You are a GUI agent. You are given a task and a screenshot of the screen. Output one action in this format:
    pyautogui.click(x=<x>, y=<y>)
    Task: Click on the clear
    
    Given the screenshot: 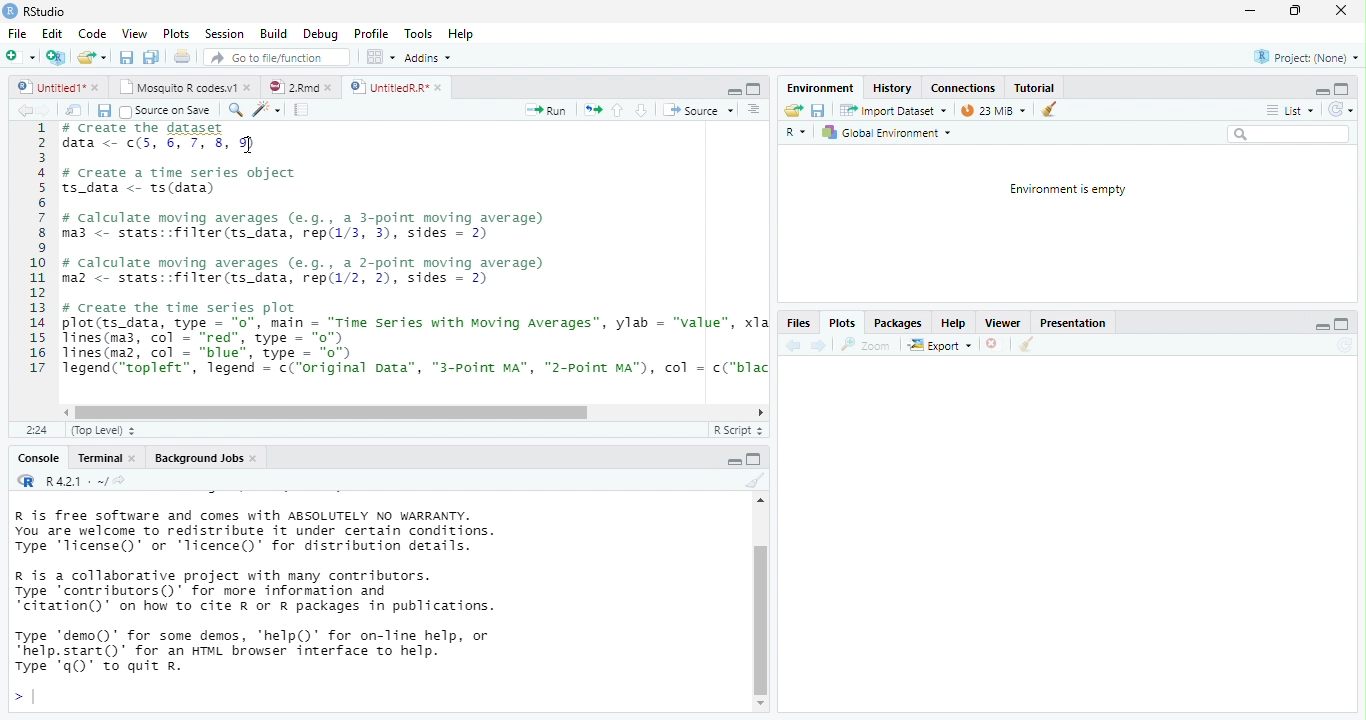 What is the action you would take?
    pyautogui.click(x=753, y=481)
    